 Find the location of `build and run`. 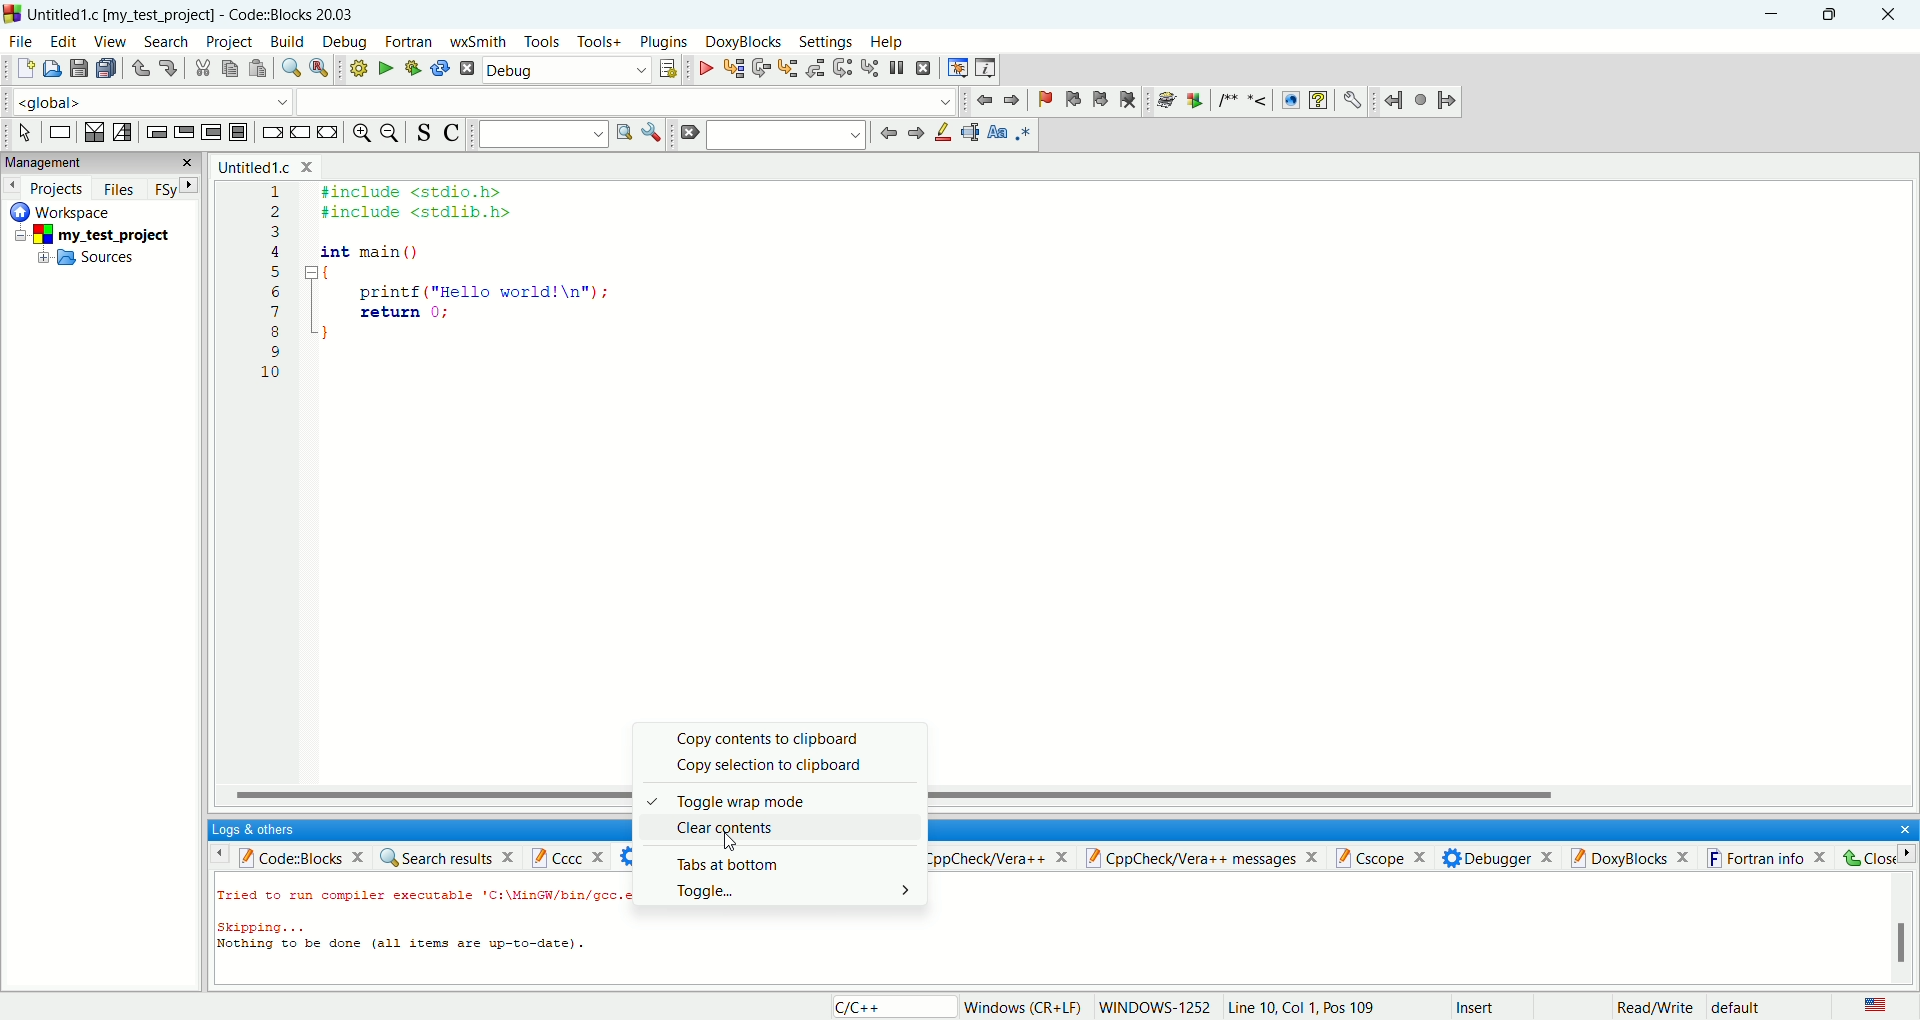

build and run is located at coordinates (408, 68).